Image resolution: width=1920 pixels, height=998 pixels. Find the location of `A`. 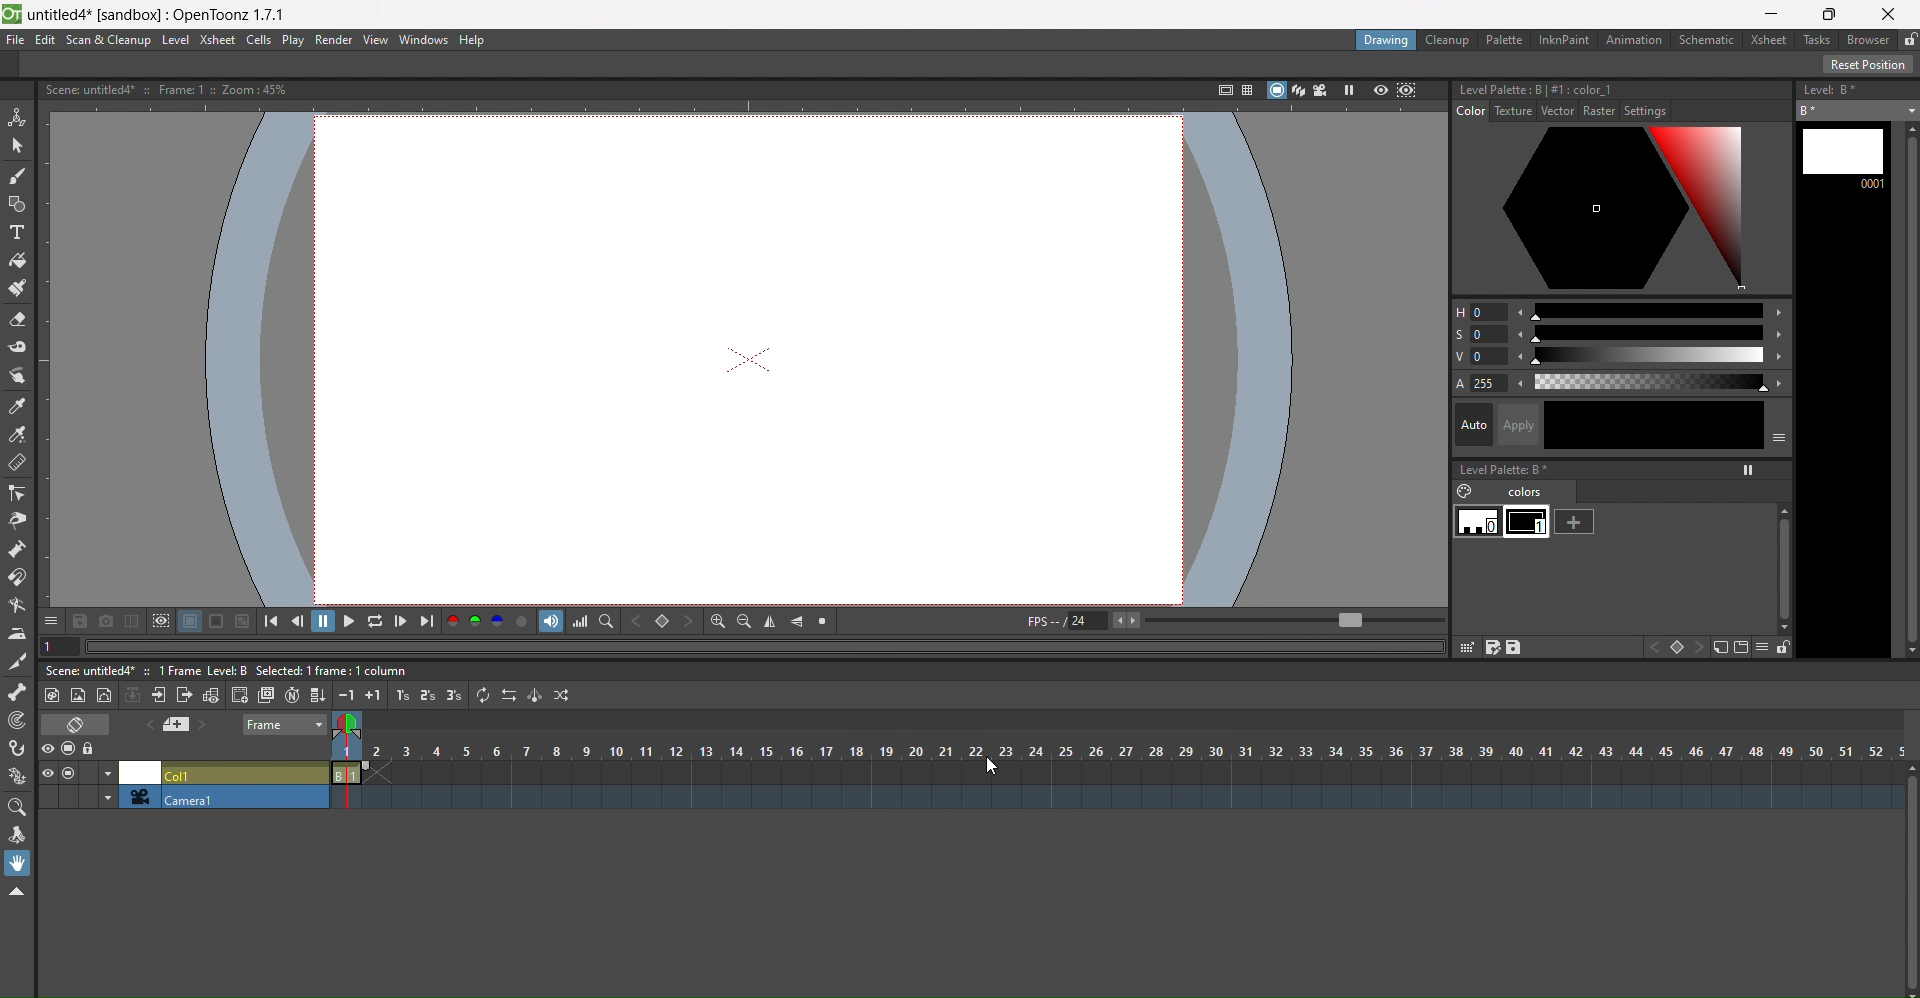

A is located at coordinates (1652, 382).